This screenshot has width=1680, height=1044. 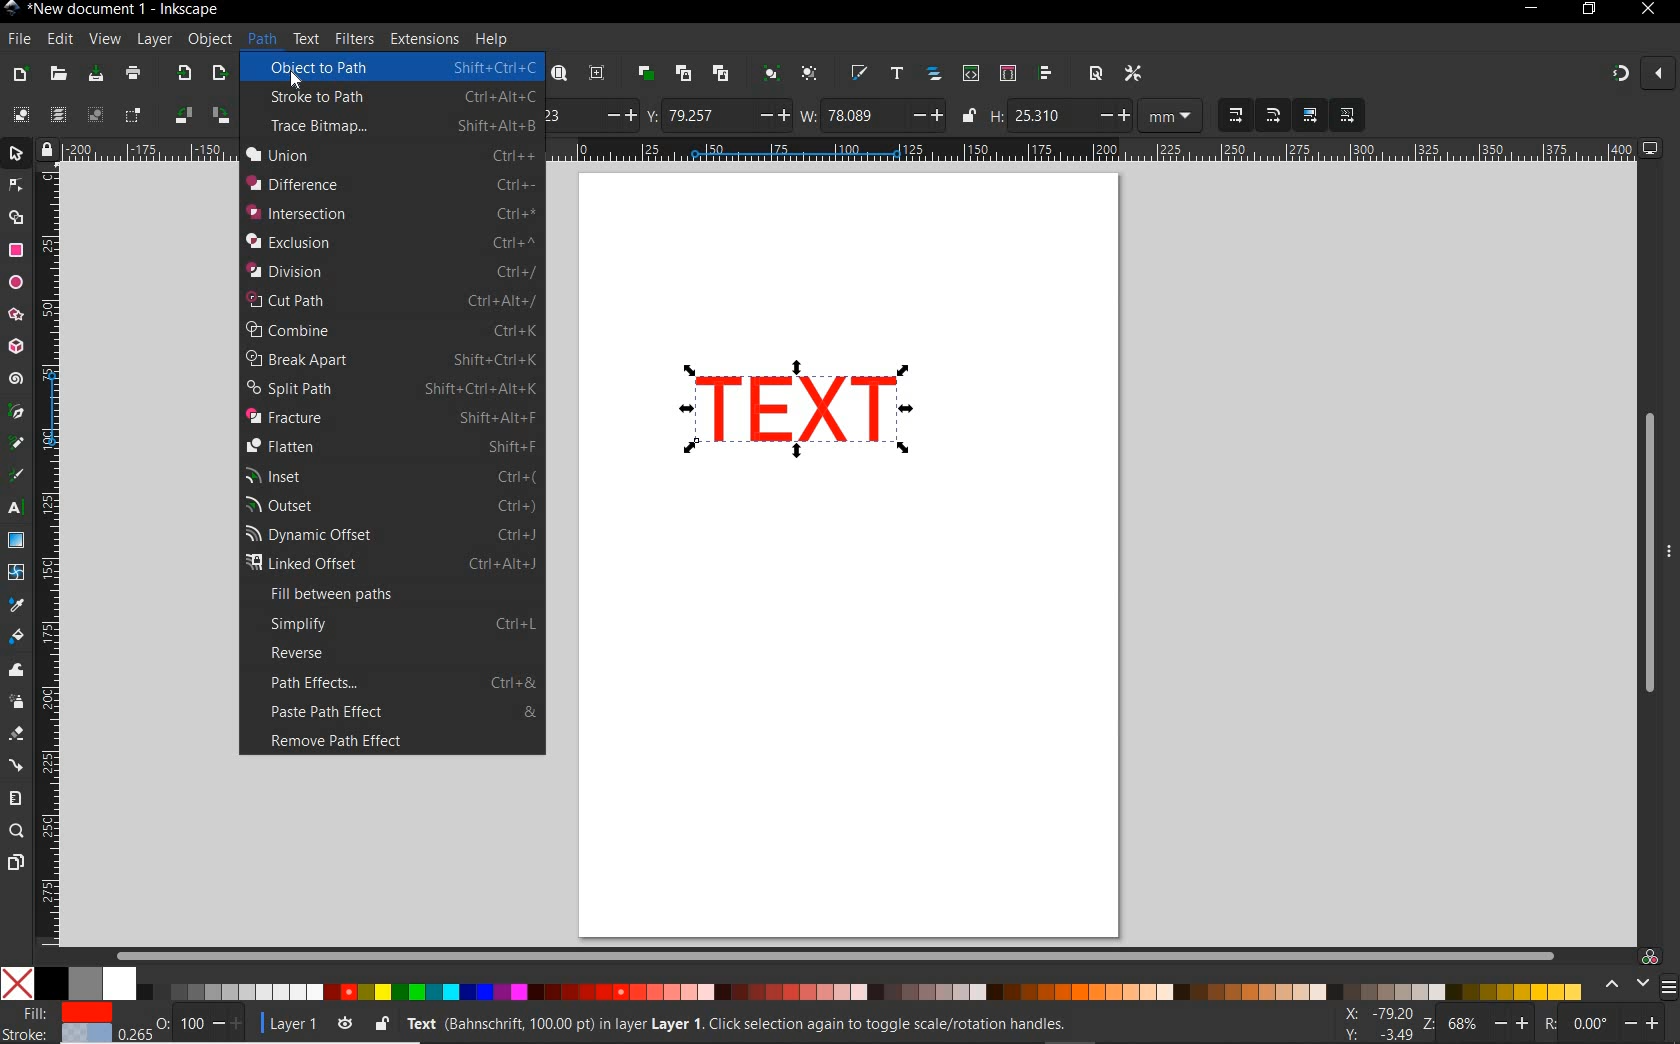 I want to click on GROUP, so click(x=769, y=72).